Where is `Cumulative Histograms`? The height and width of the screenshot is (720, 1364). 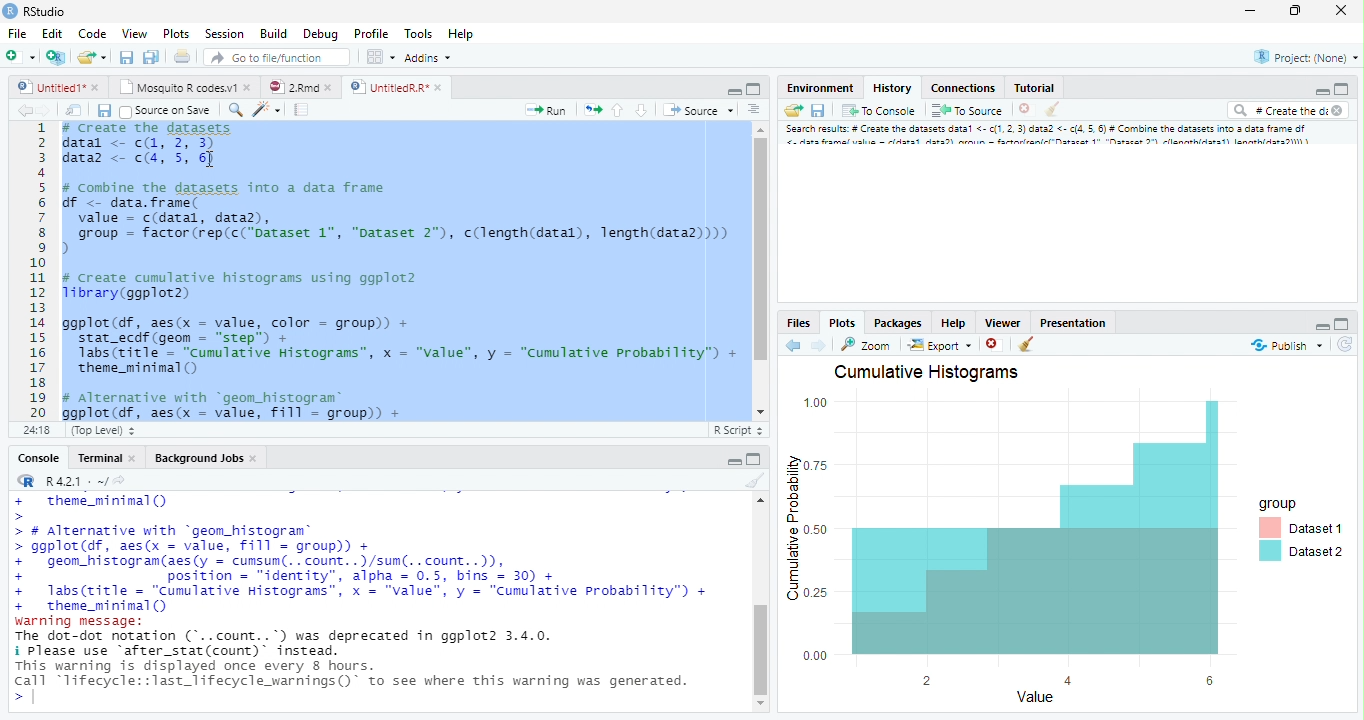 Cumulative Histograms is located at coordinates (933, 373).